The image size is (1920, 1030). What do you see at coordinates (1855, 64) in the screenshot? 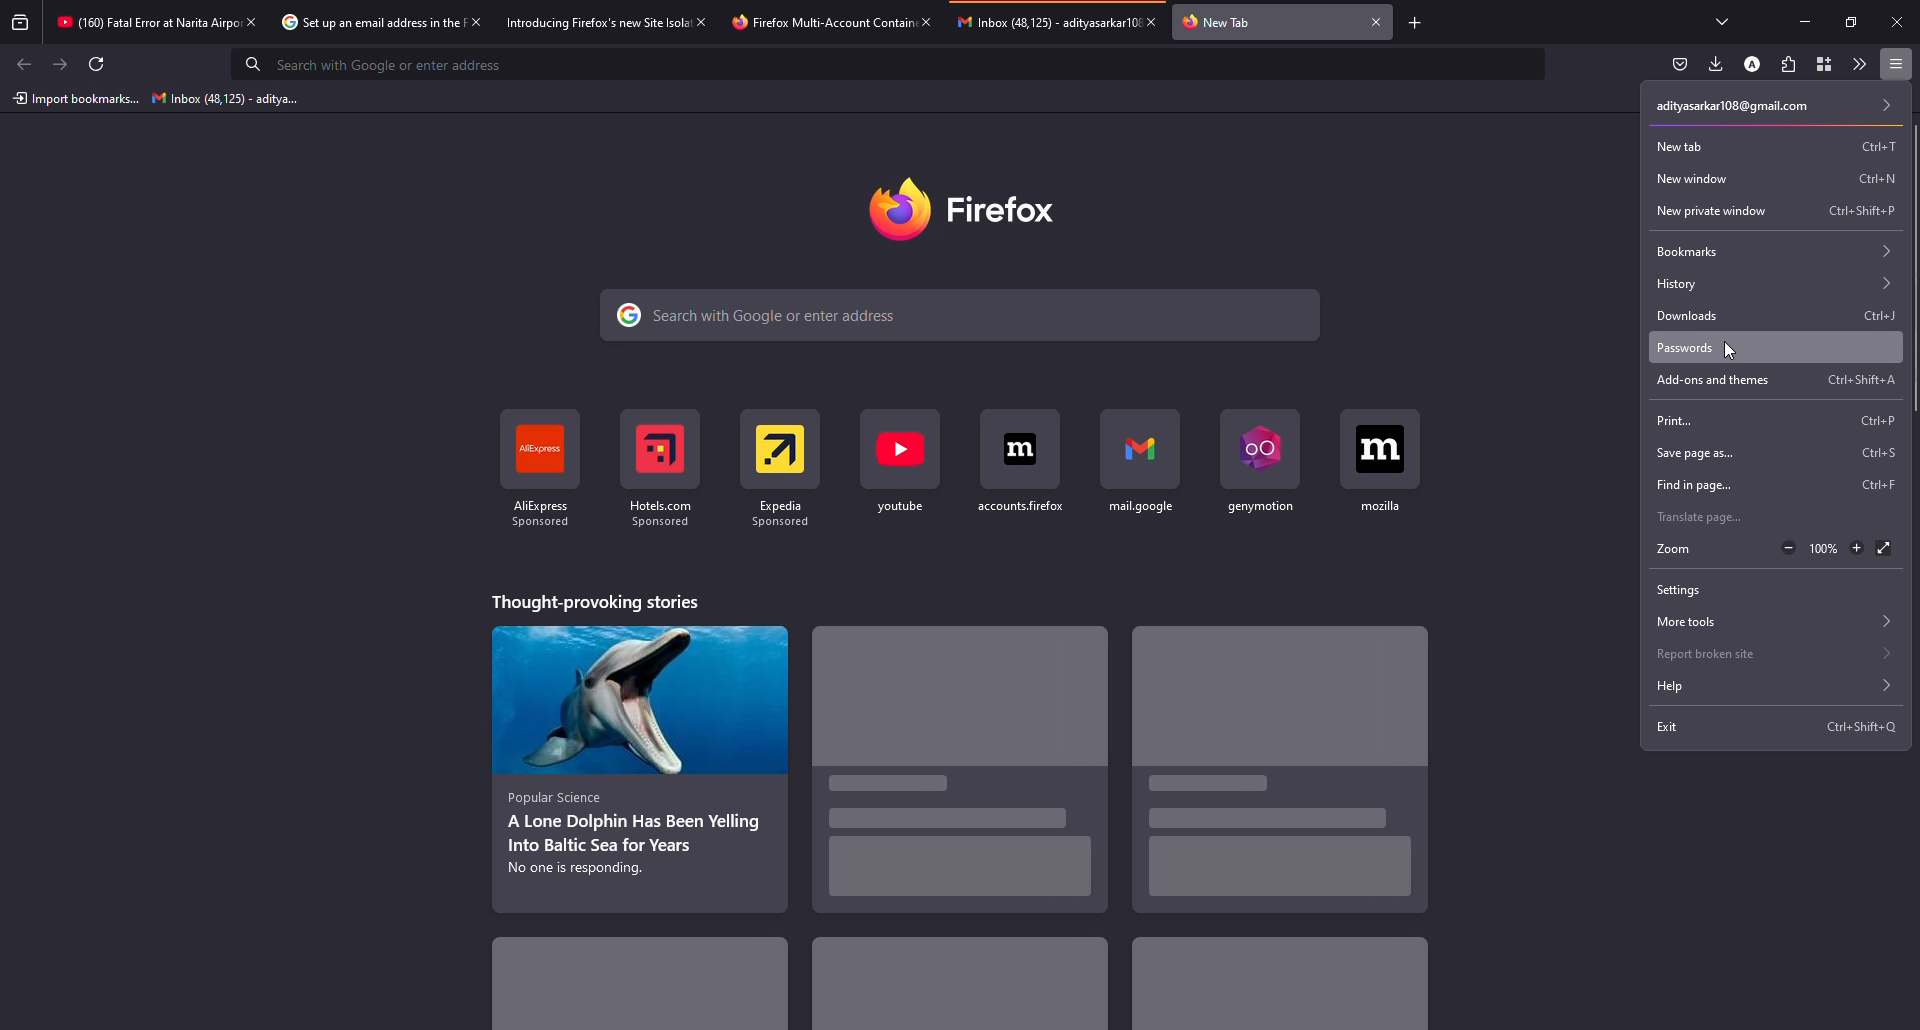
I see `more tools` at bounding box center [1855, 64].